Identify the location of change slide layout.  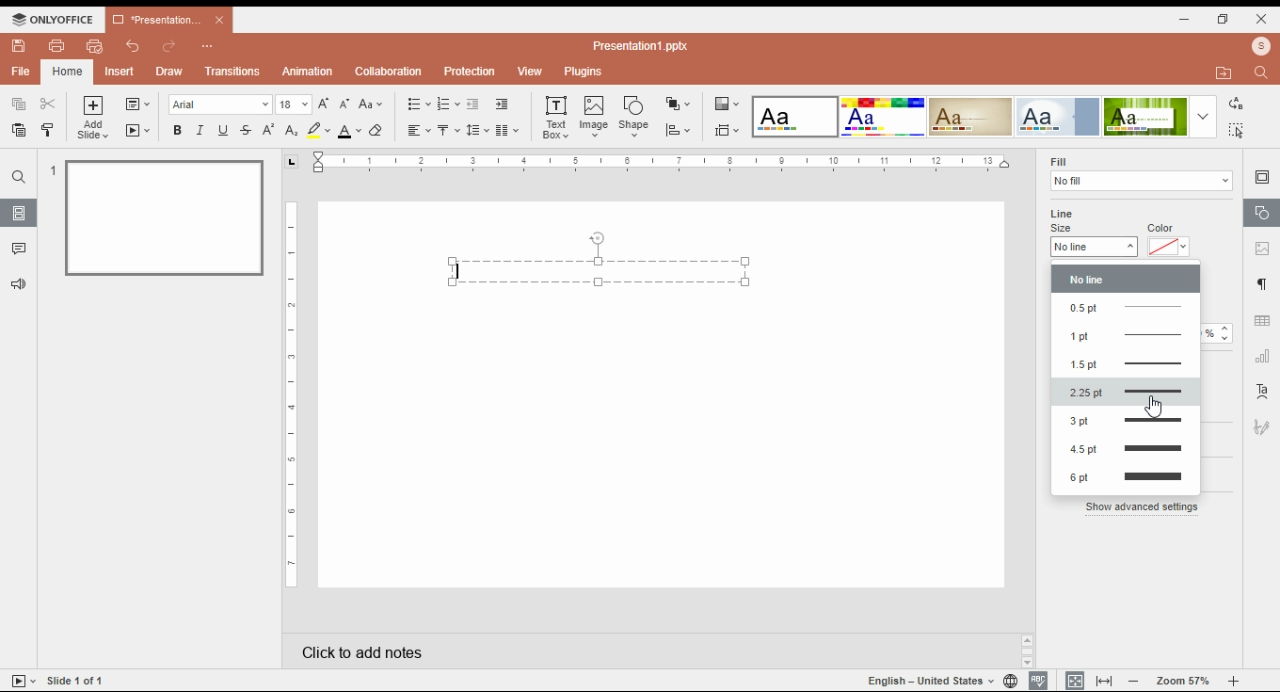
(138, 104).